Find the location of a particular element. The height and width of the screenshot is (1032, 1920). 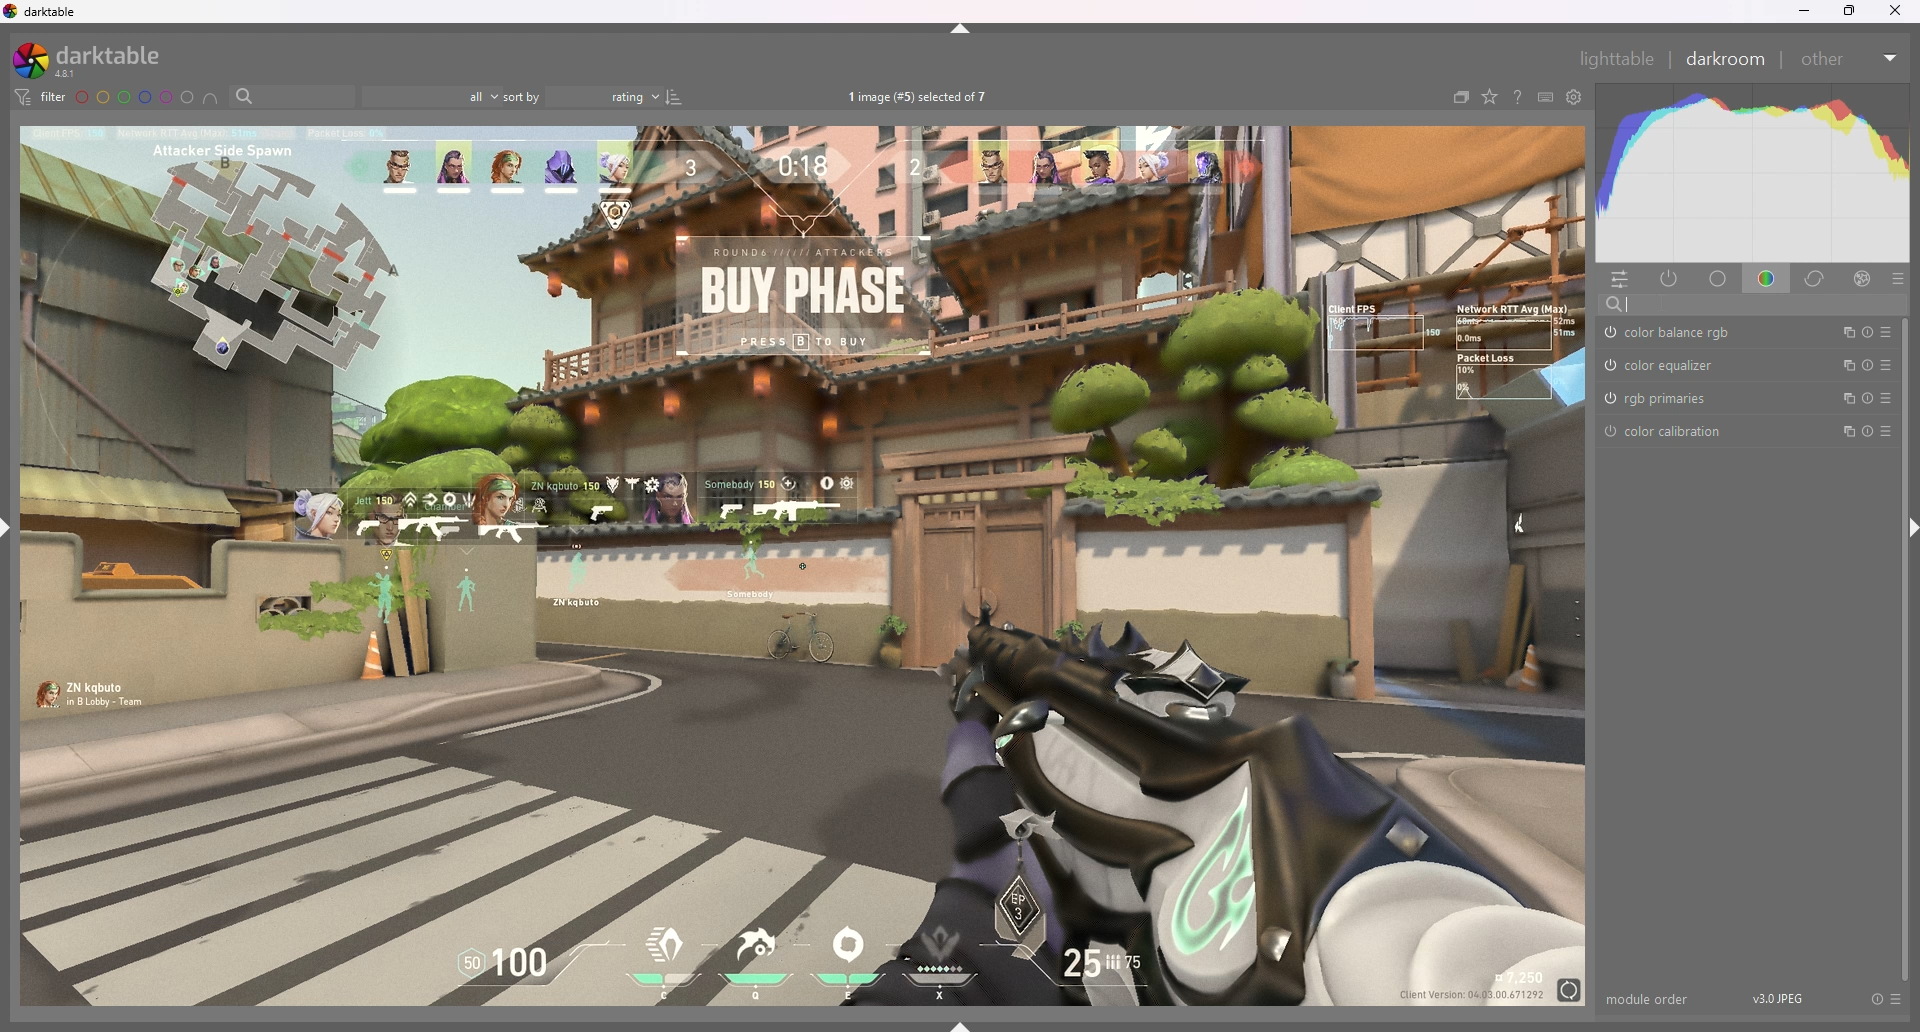

color equalizer is located at coordinates (1664, 364).